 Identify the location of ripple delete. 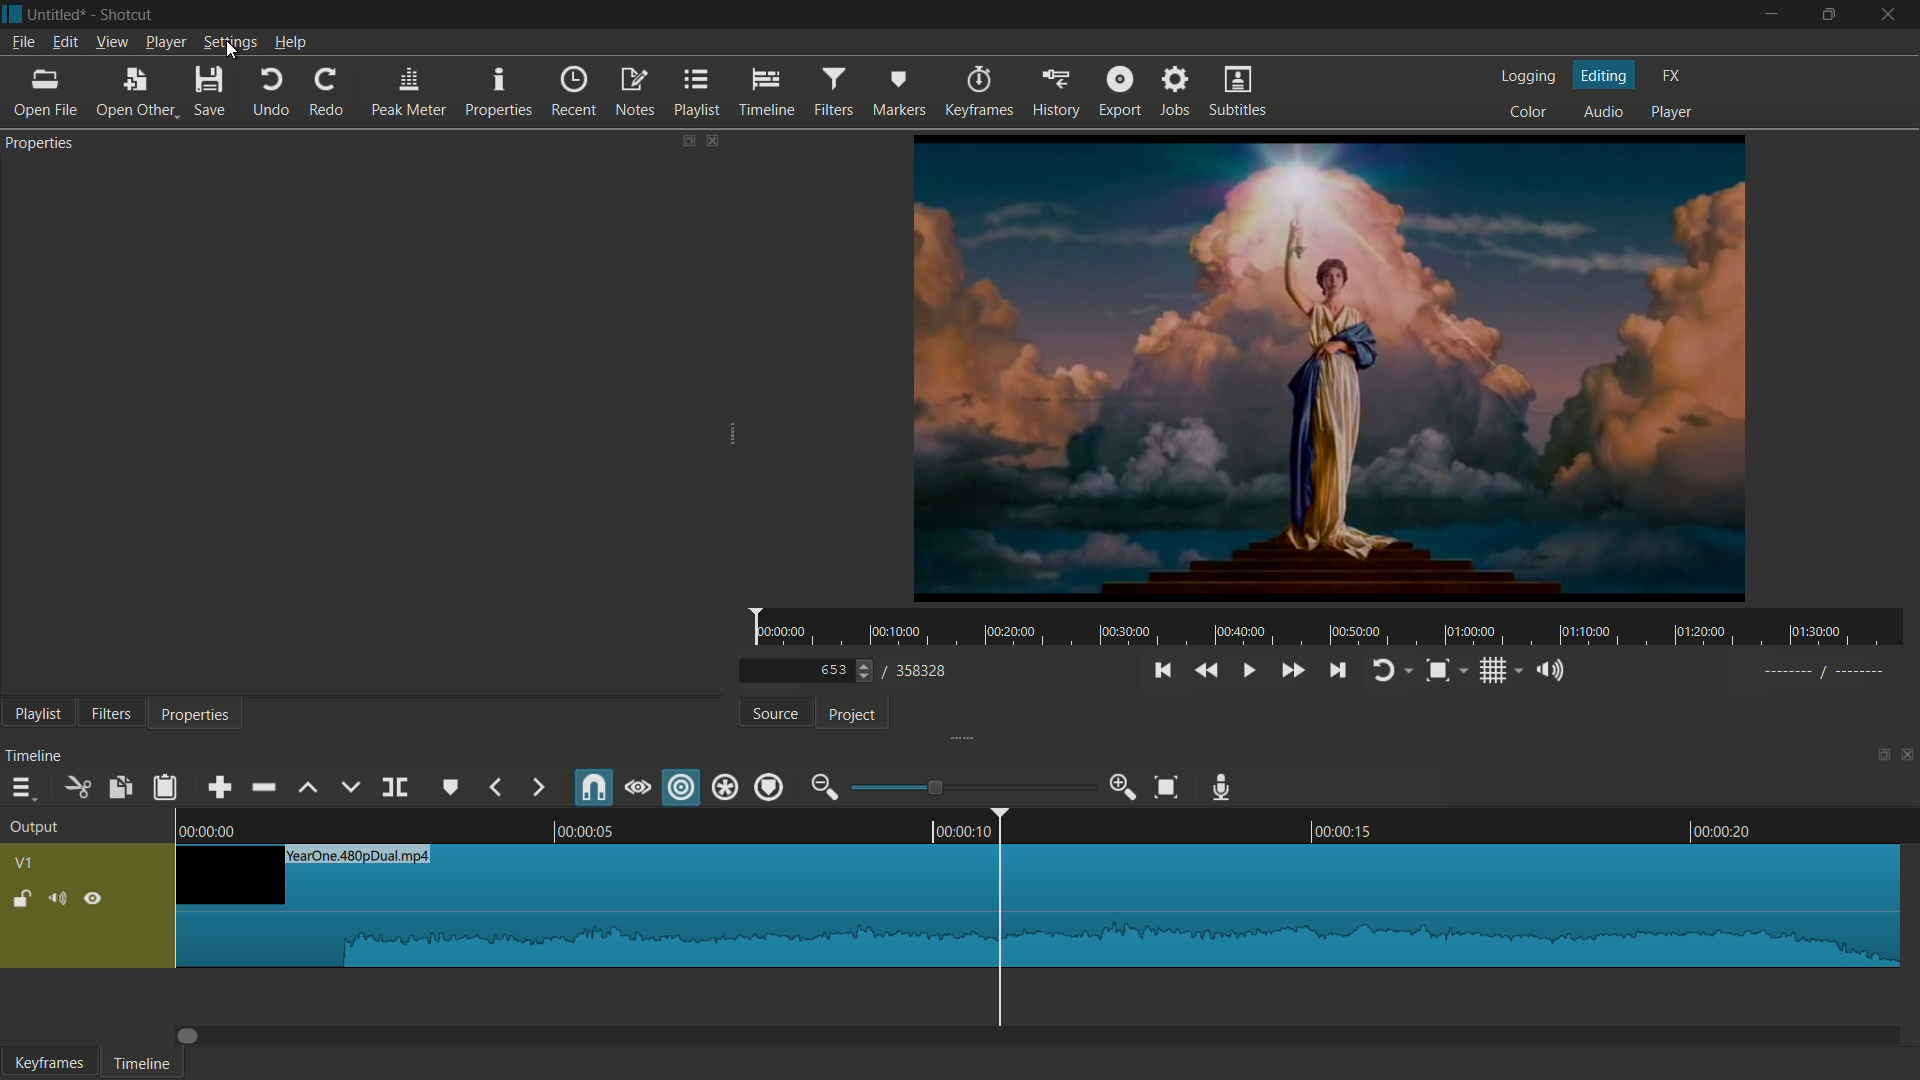
(266, 785).